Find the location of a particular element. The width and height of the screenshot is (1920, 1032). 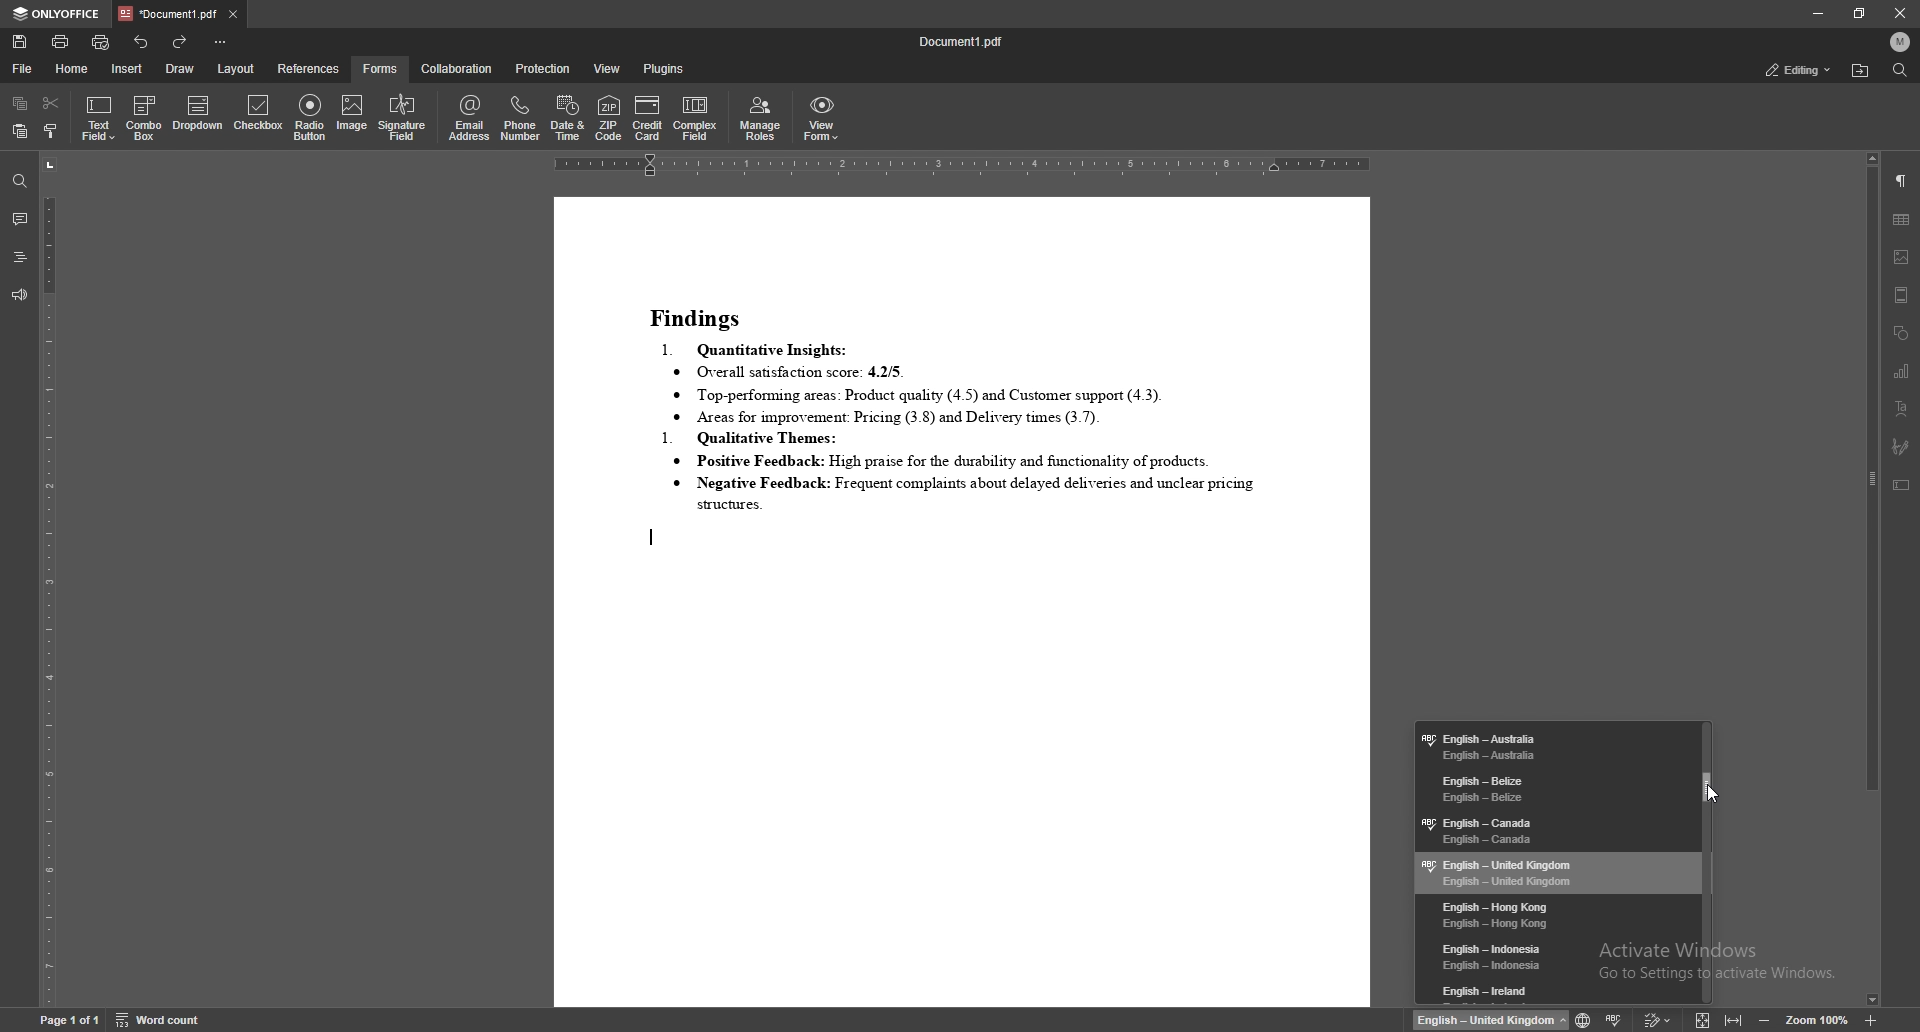

plugins is located at coordinates (664, 69).